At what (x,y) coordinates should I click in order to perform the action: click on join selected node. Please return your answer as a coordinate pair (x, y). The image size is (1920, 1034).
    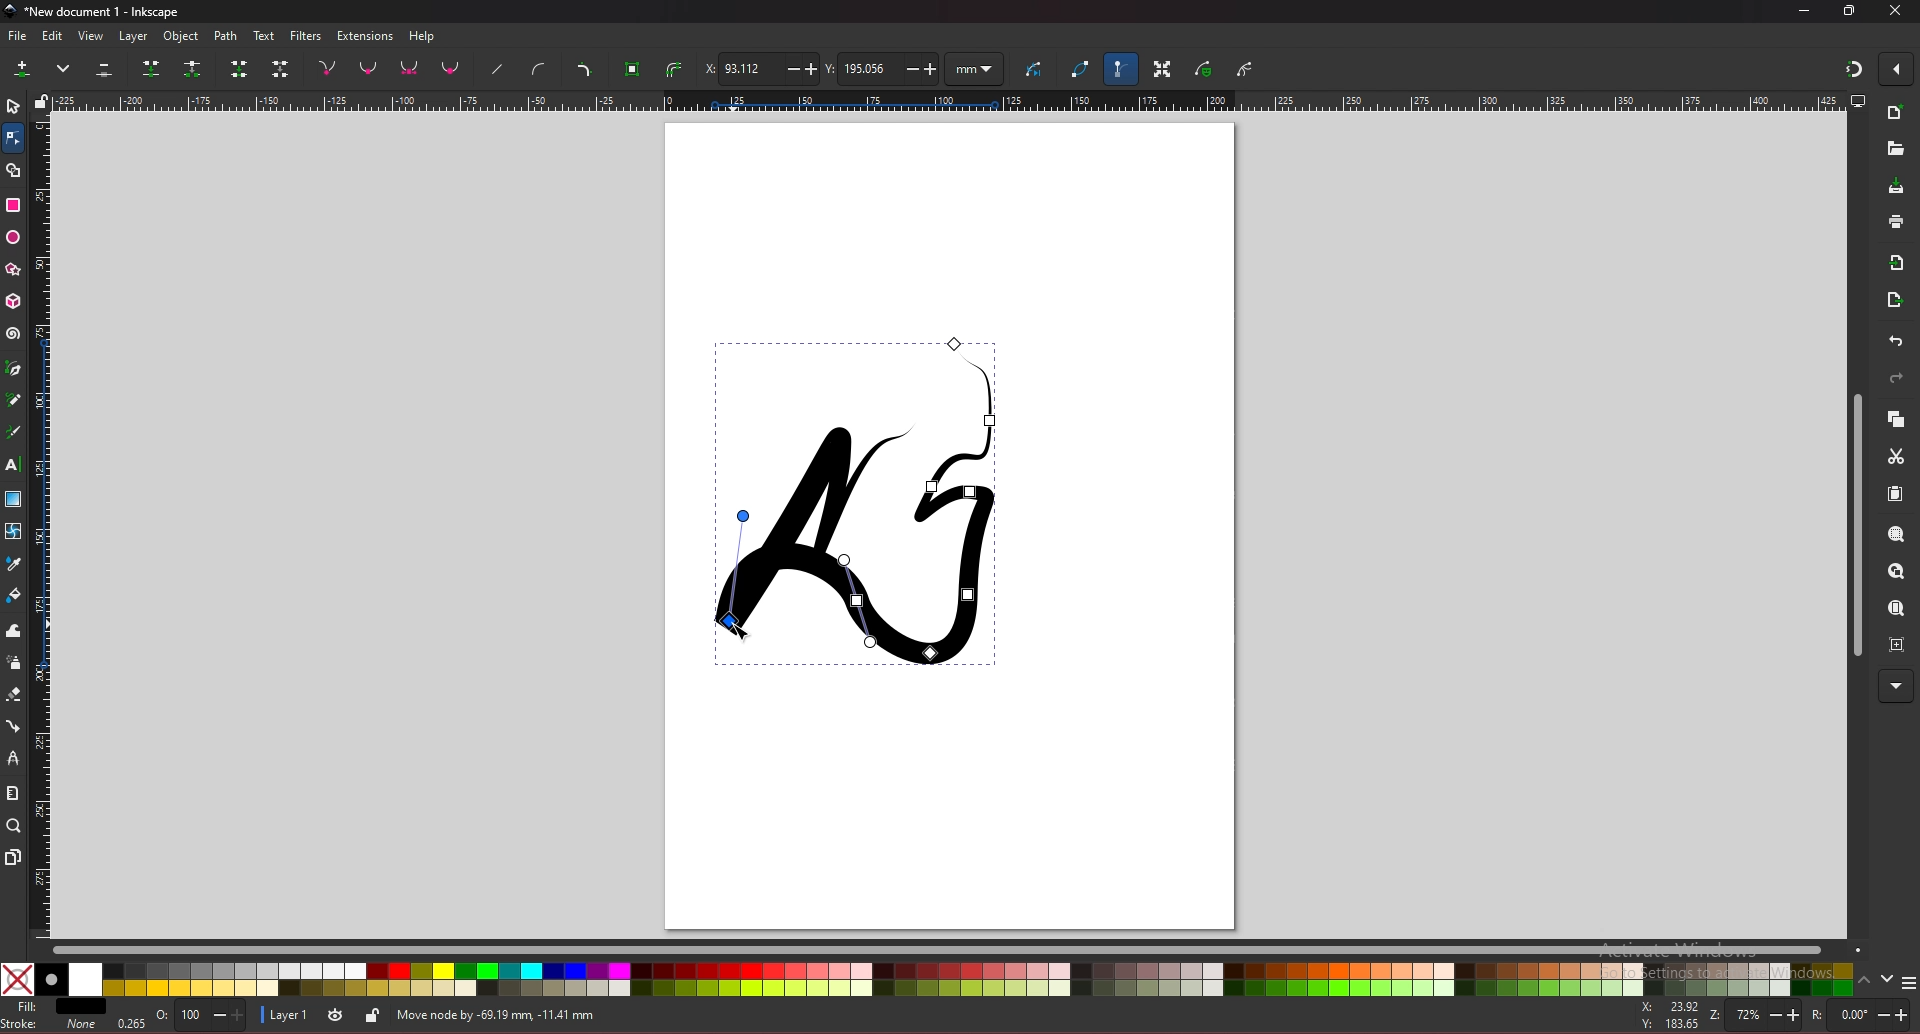
    Looking at the image, I should click on (150, 68).